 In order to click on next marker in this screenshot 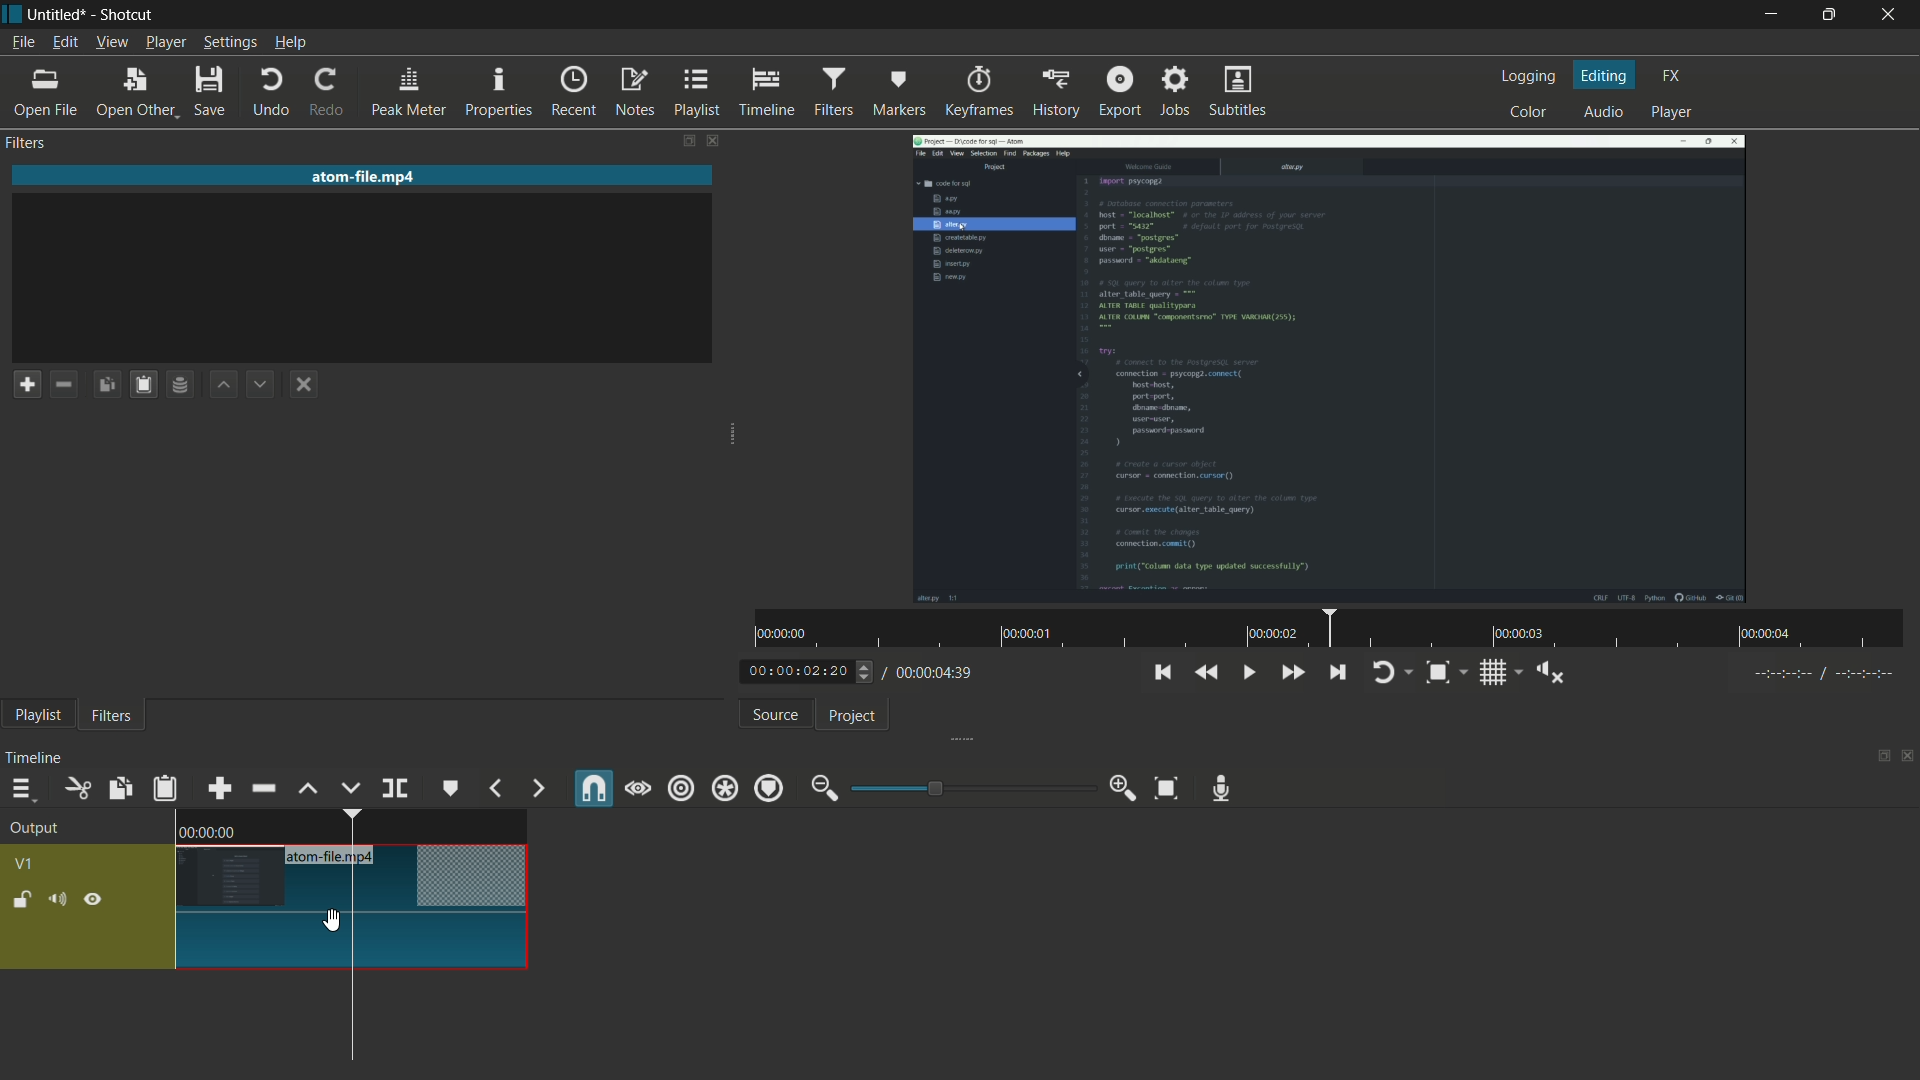, I will do `click(536, 788)`.